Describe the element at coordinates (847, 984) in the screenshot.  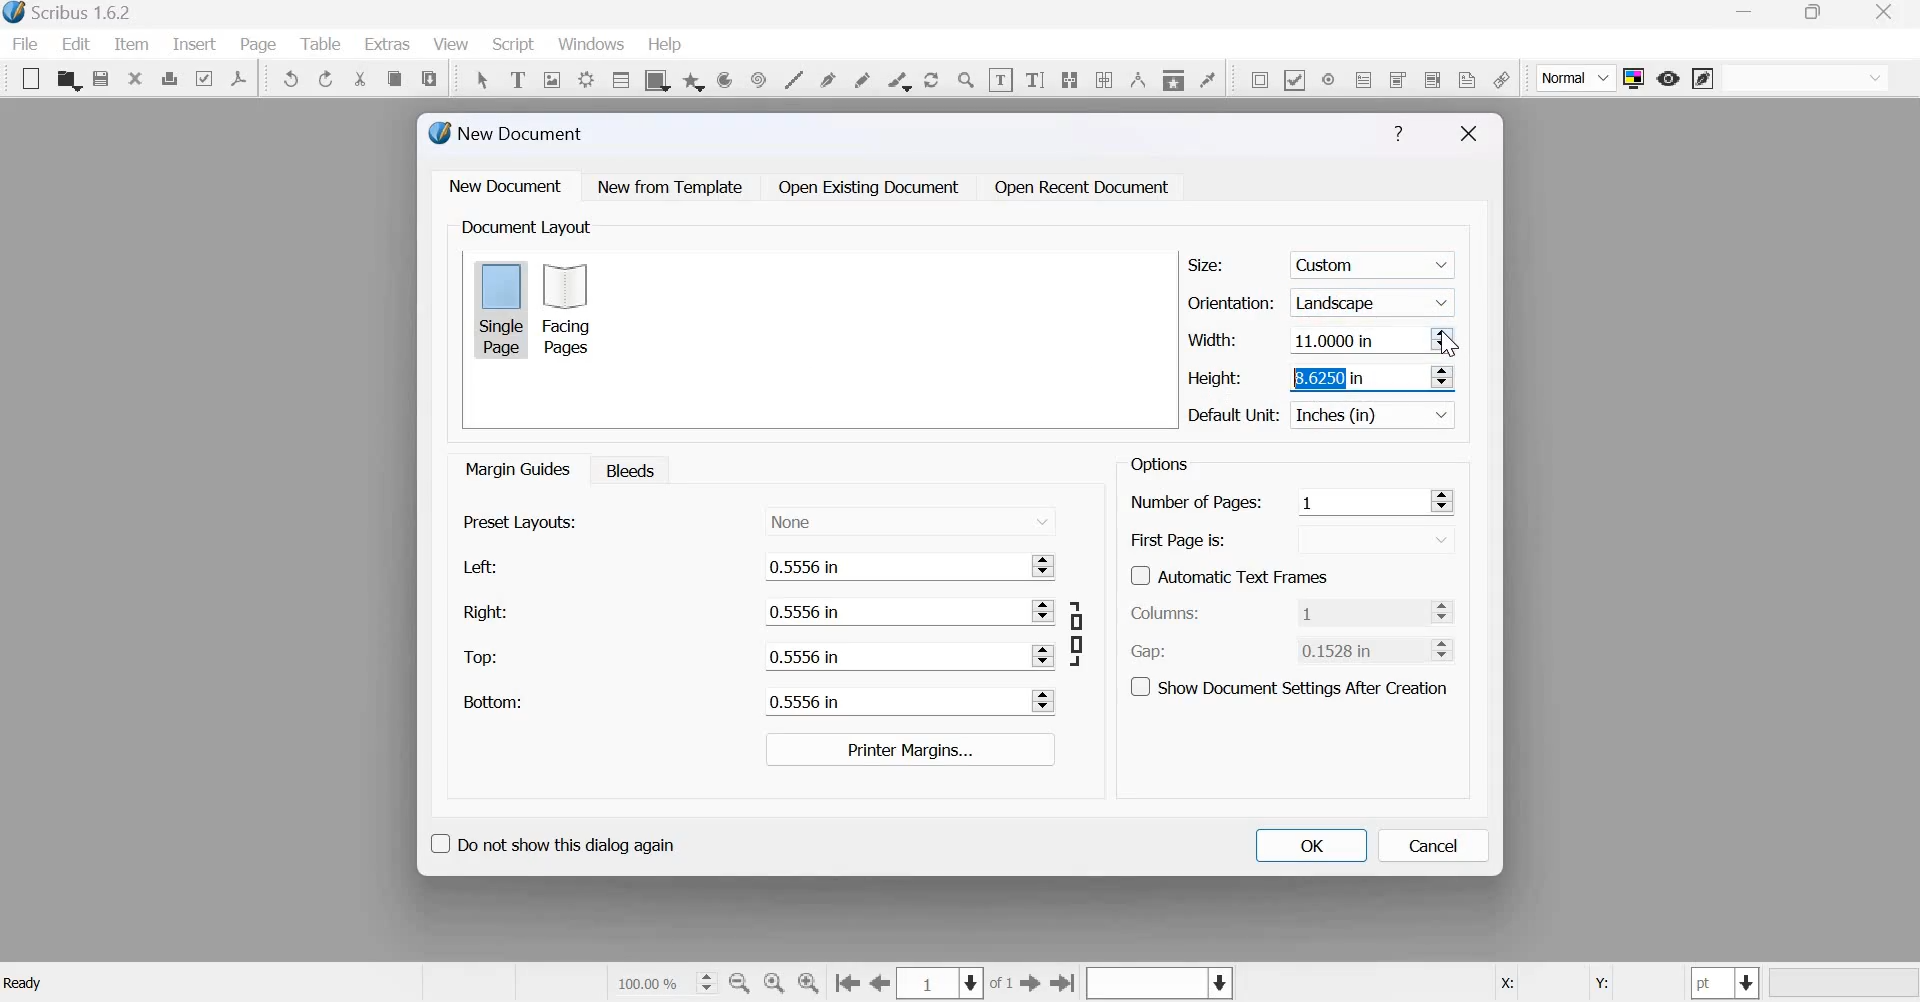
I see `Go to the first page` at that location.